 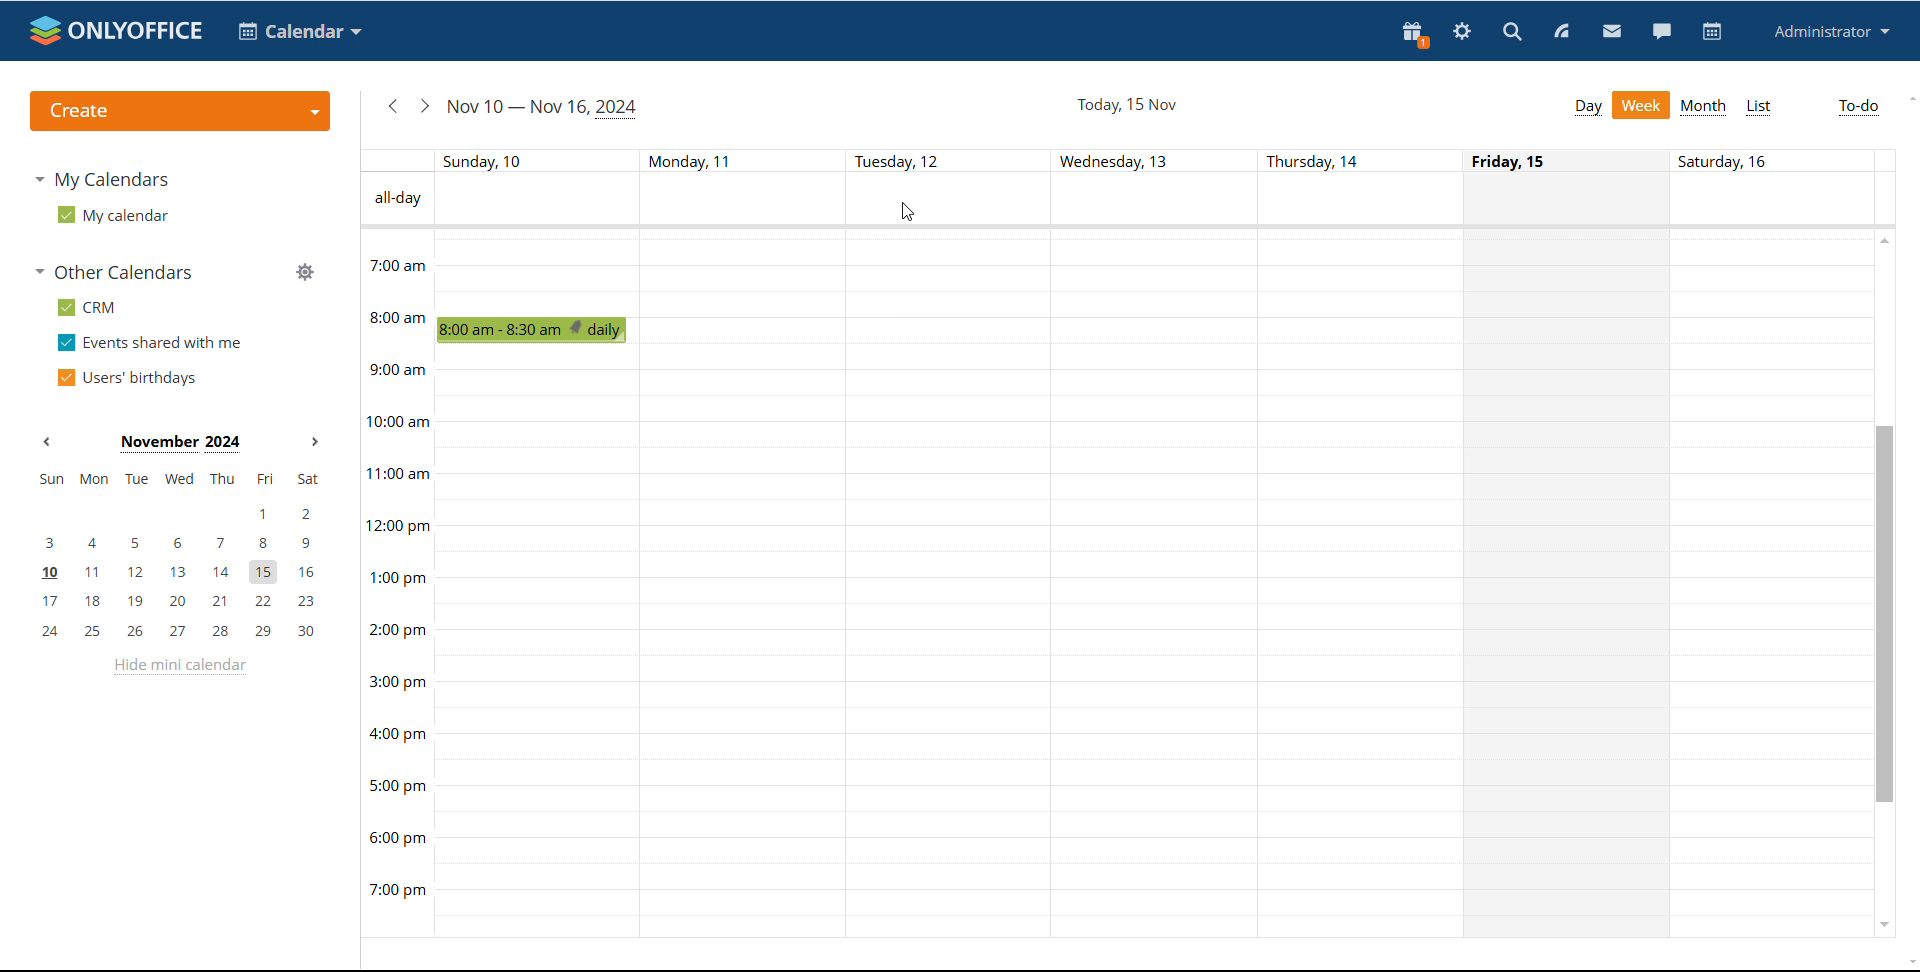 What do you see at coordinates (1734, 164) in the screenshot?
I see `text` at bounding box center [1734, 164].